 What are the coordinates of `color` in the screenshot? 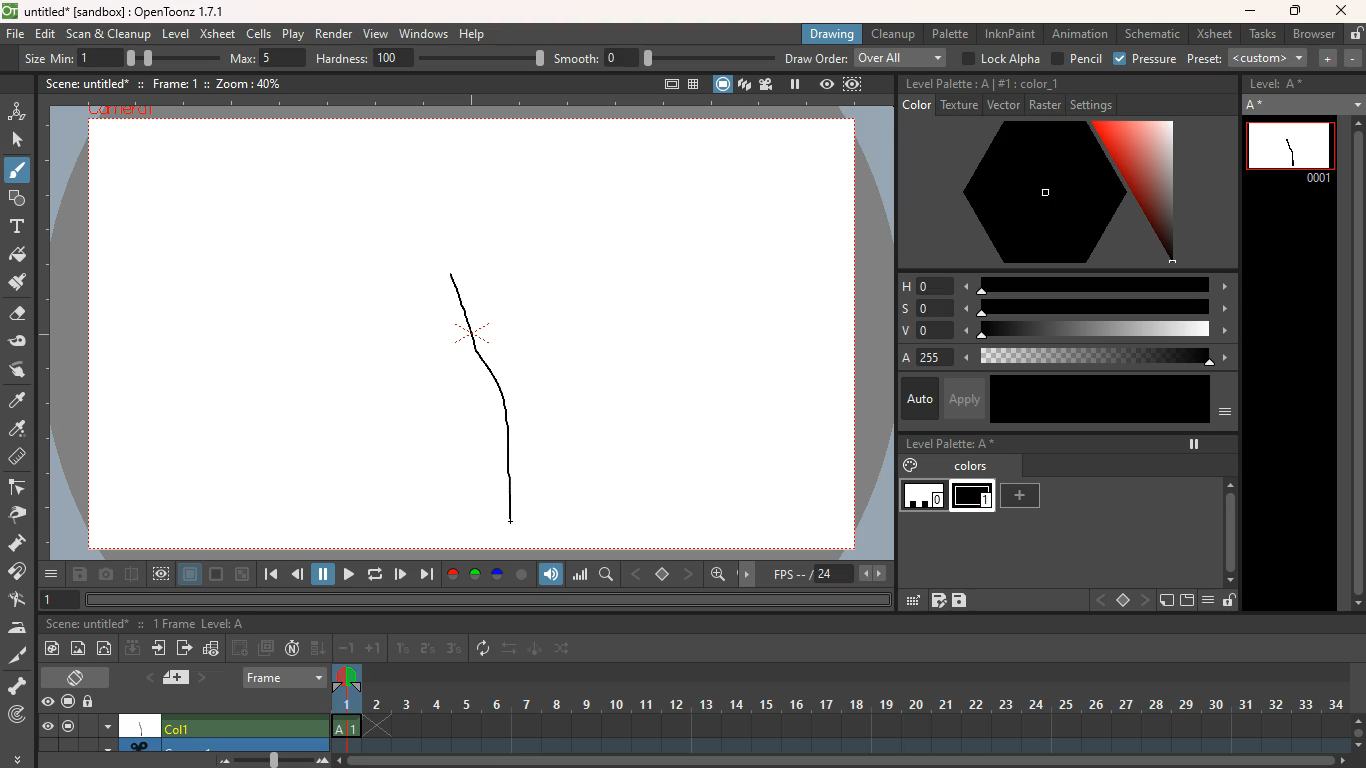 It's located at (914, 106).